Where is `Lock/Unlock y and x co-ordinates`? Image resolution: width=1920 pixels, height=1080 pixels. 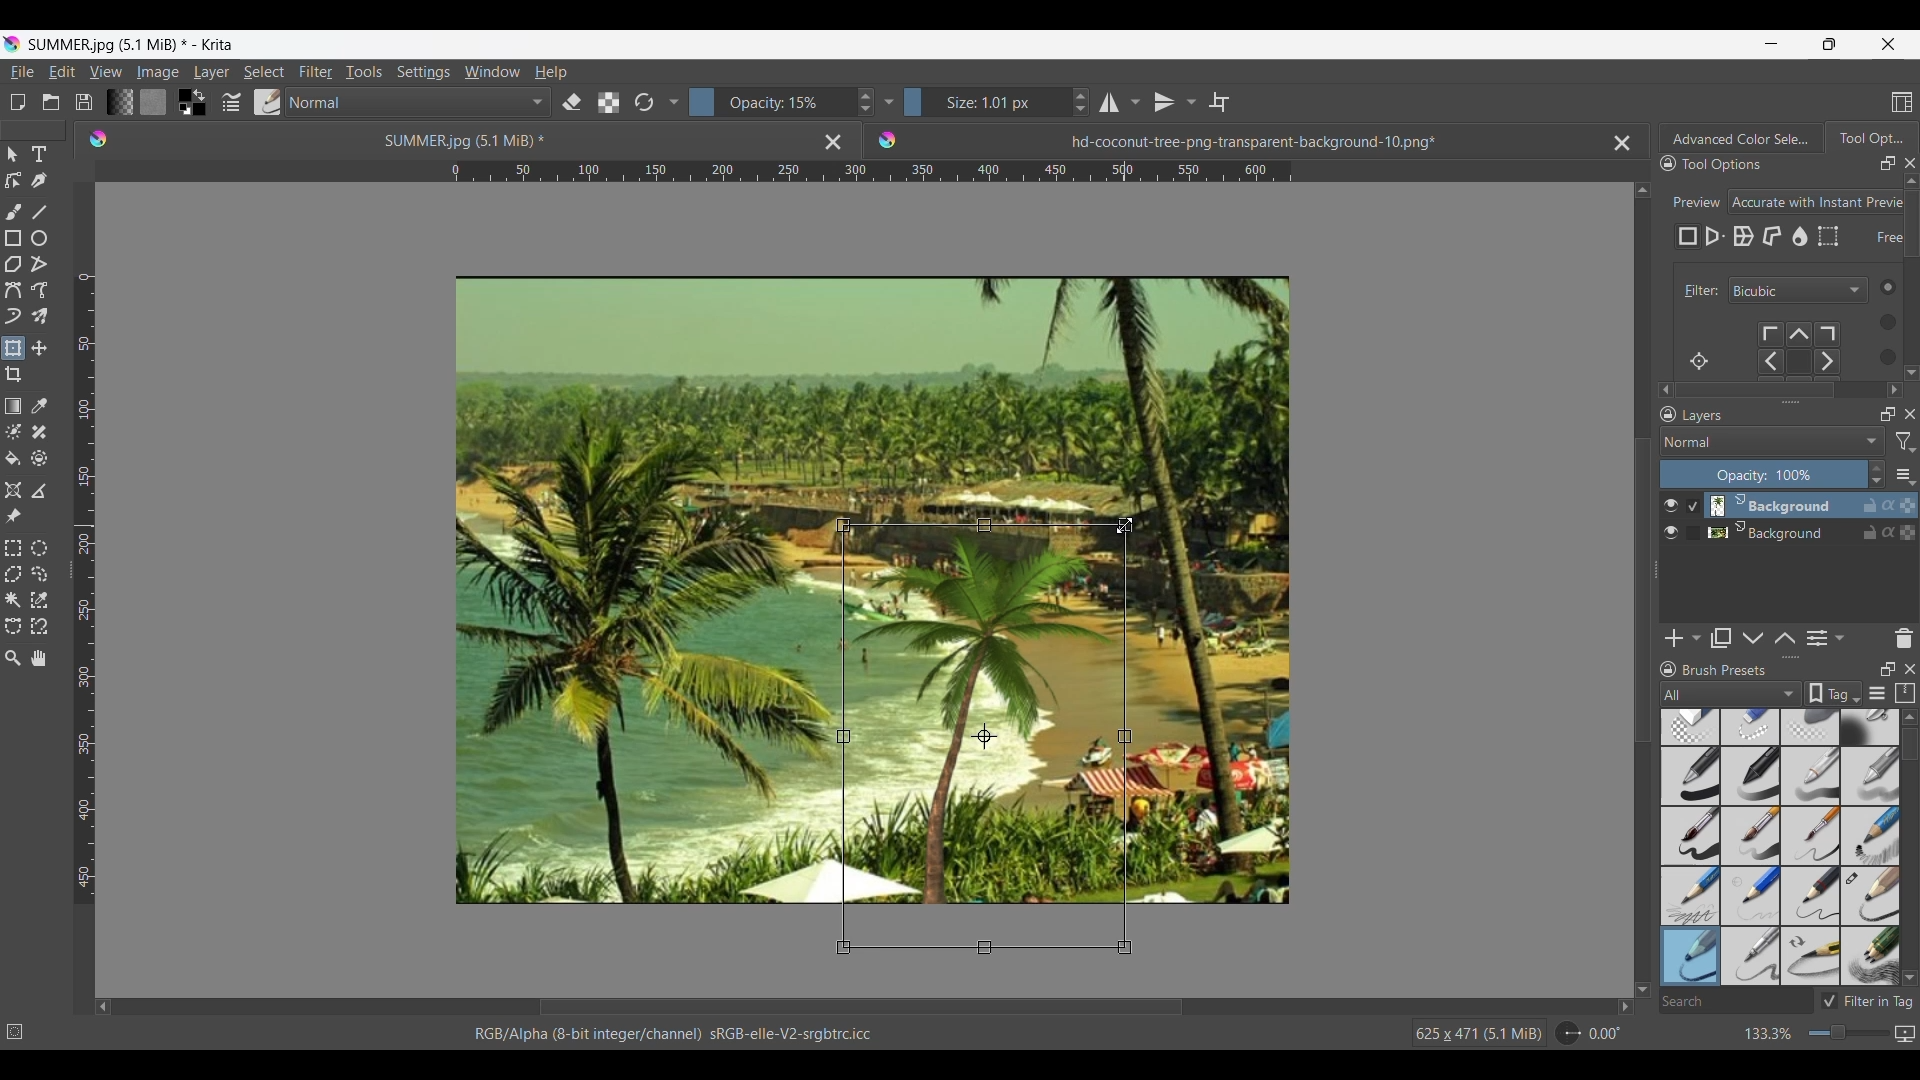 Lock/Unlock y and x co-ordinates is located at coordinates (1876, 251).